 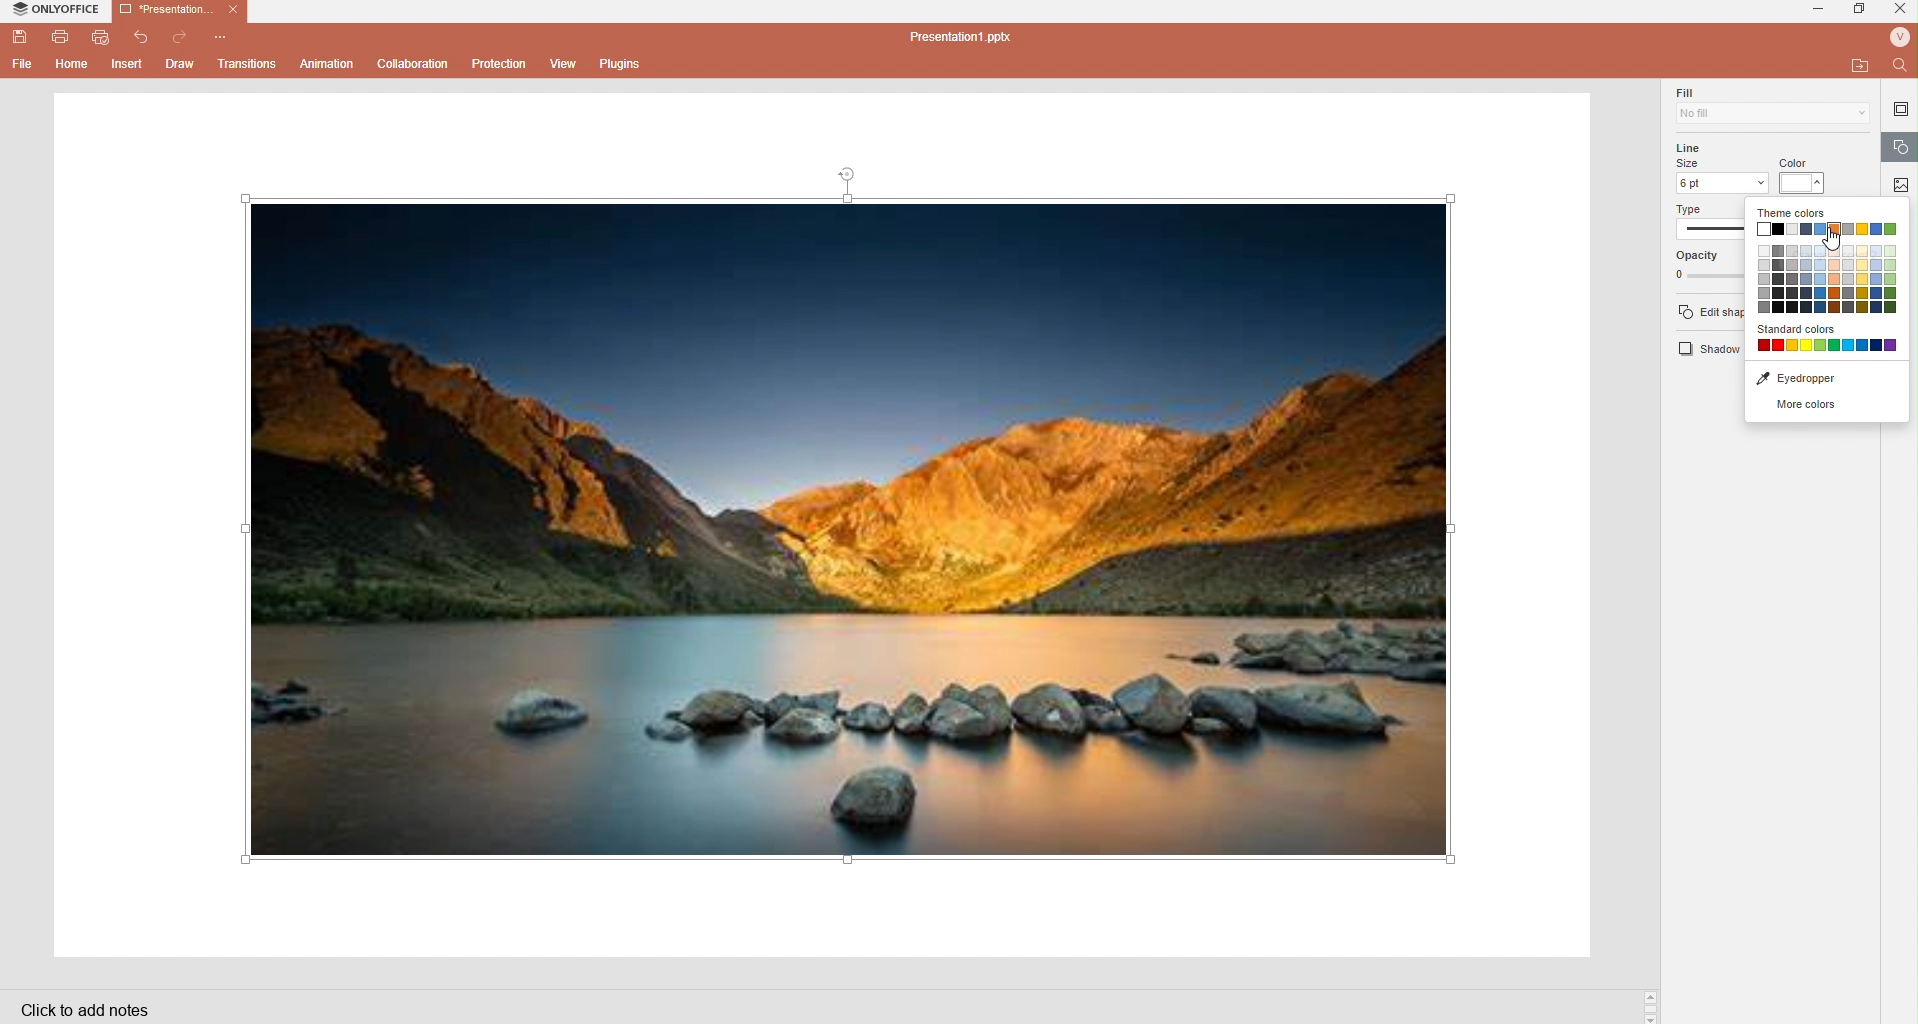 I want to click on View, so click(x=567, y=64).